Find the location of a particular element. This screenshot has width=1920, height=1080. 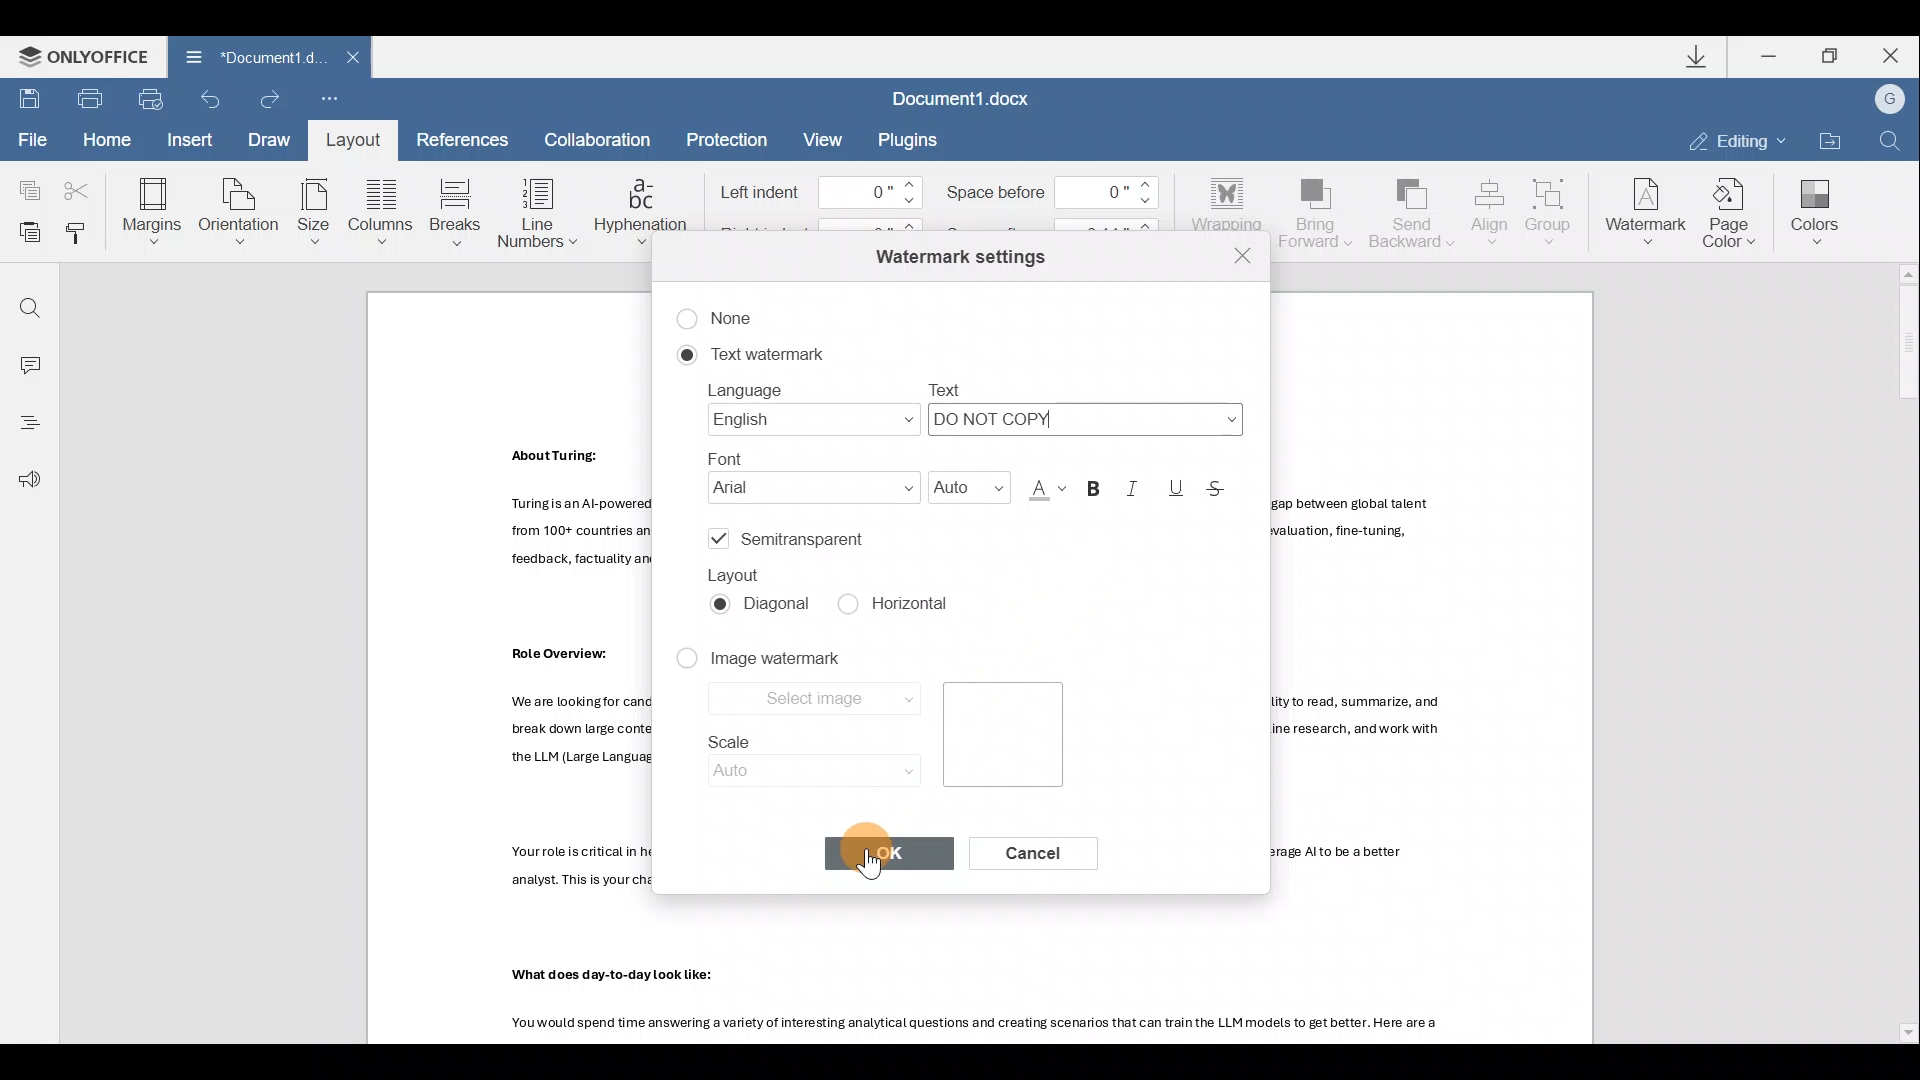

Scale is located at coordinates (800, 759).